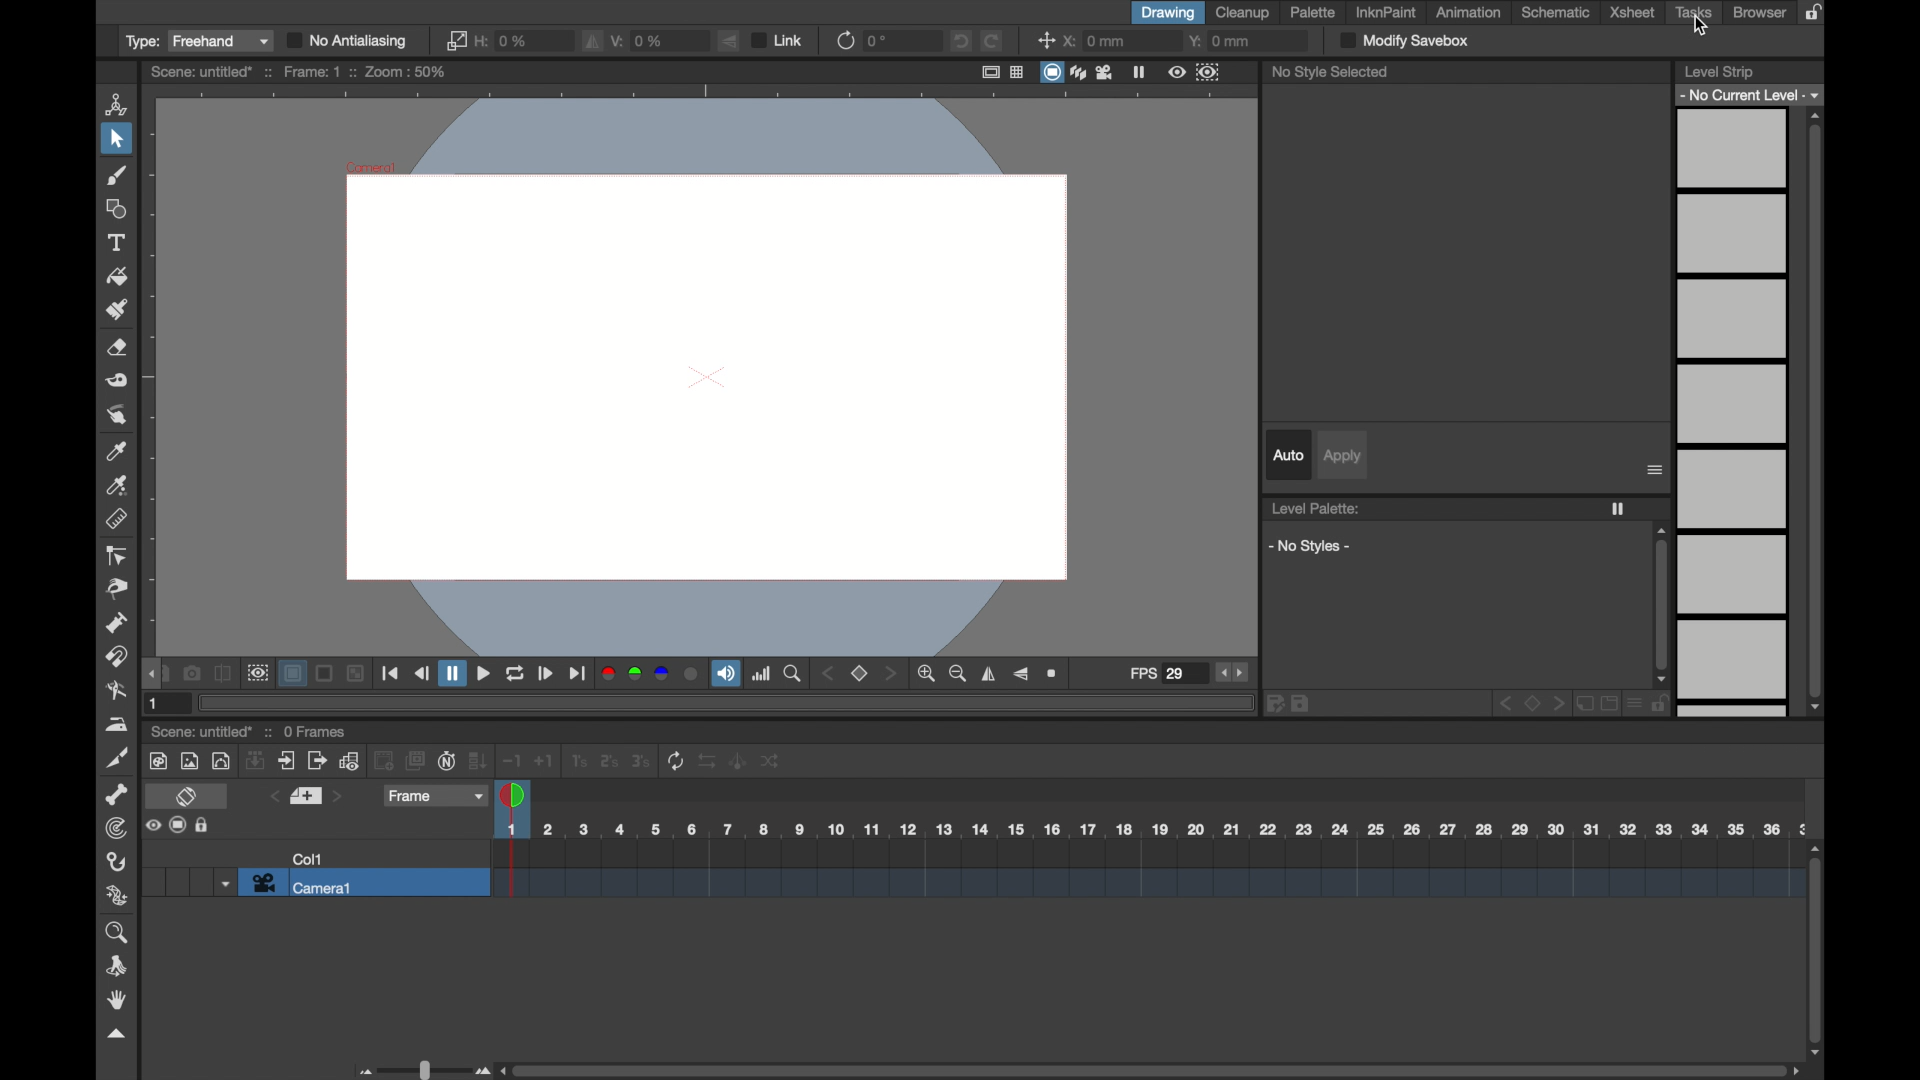 Image resolution: width=1920 pixels, height=1080 pixels. What do you see at coordinates (846, 40) in the screenshot?
I see `refresh` at bounding box center [846, 40].